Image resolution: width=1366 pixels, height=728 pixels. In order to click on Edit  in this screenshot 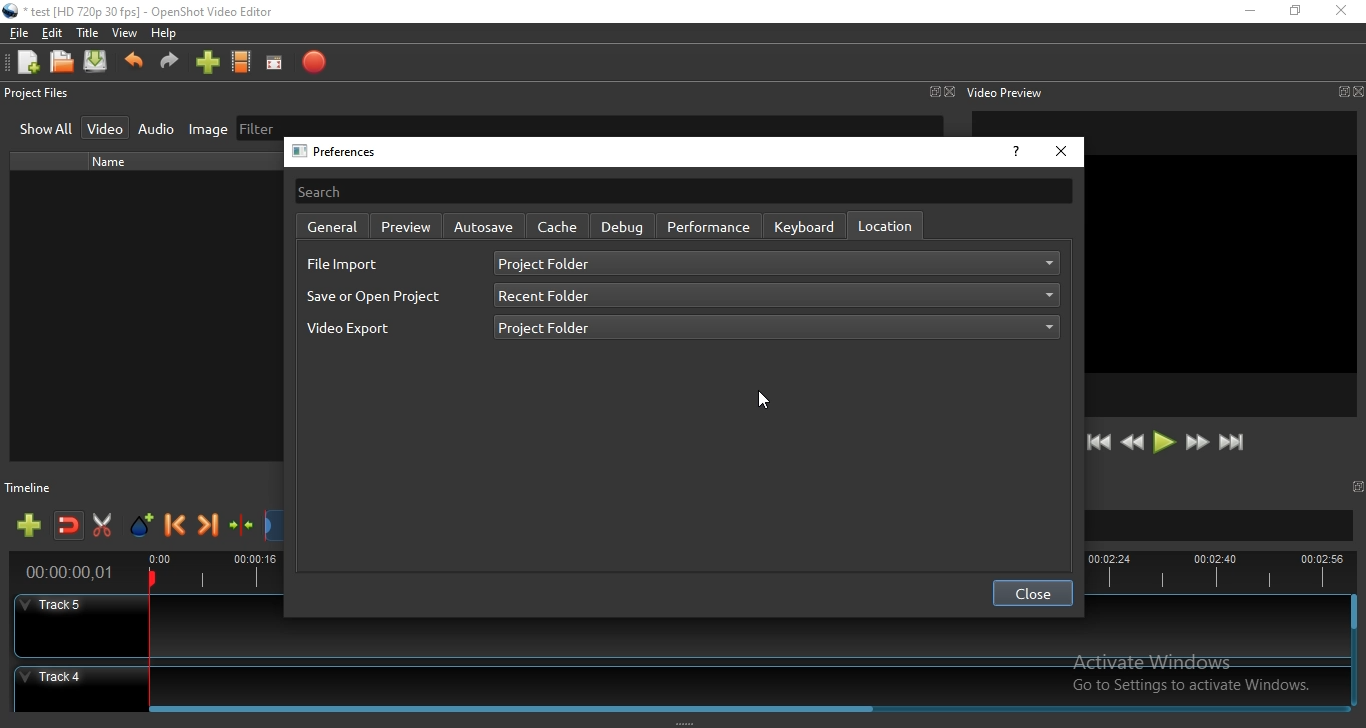, I will do `click(53, 35)`.